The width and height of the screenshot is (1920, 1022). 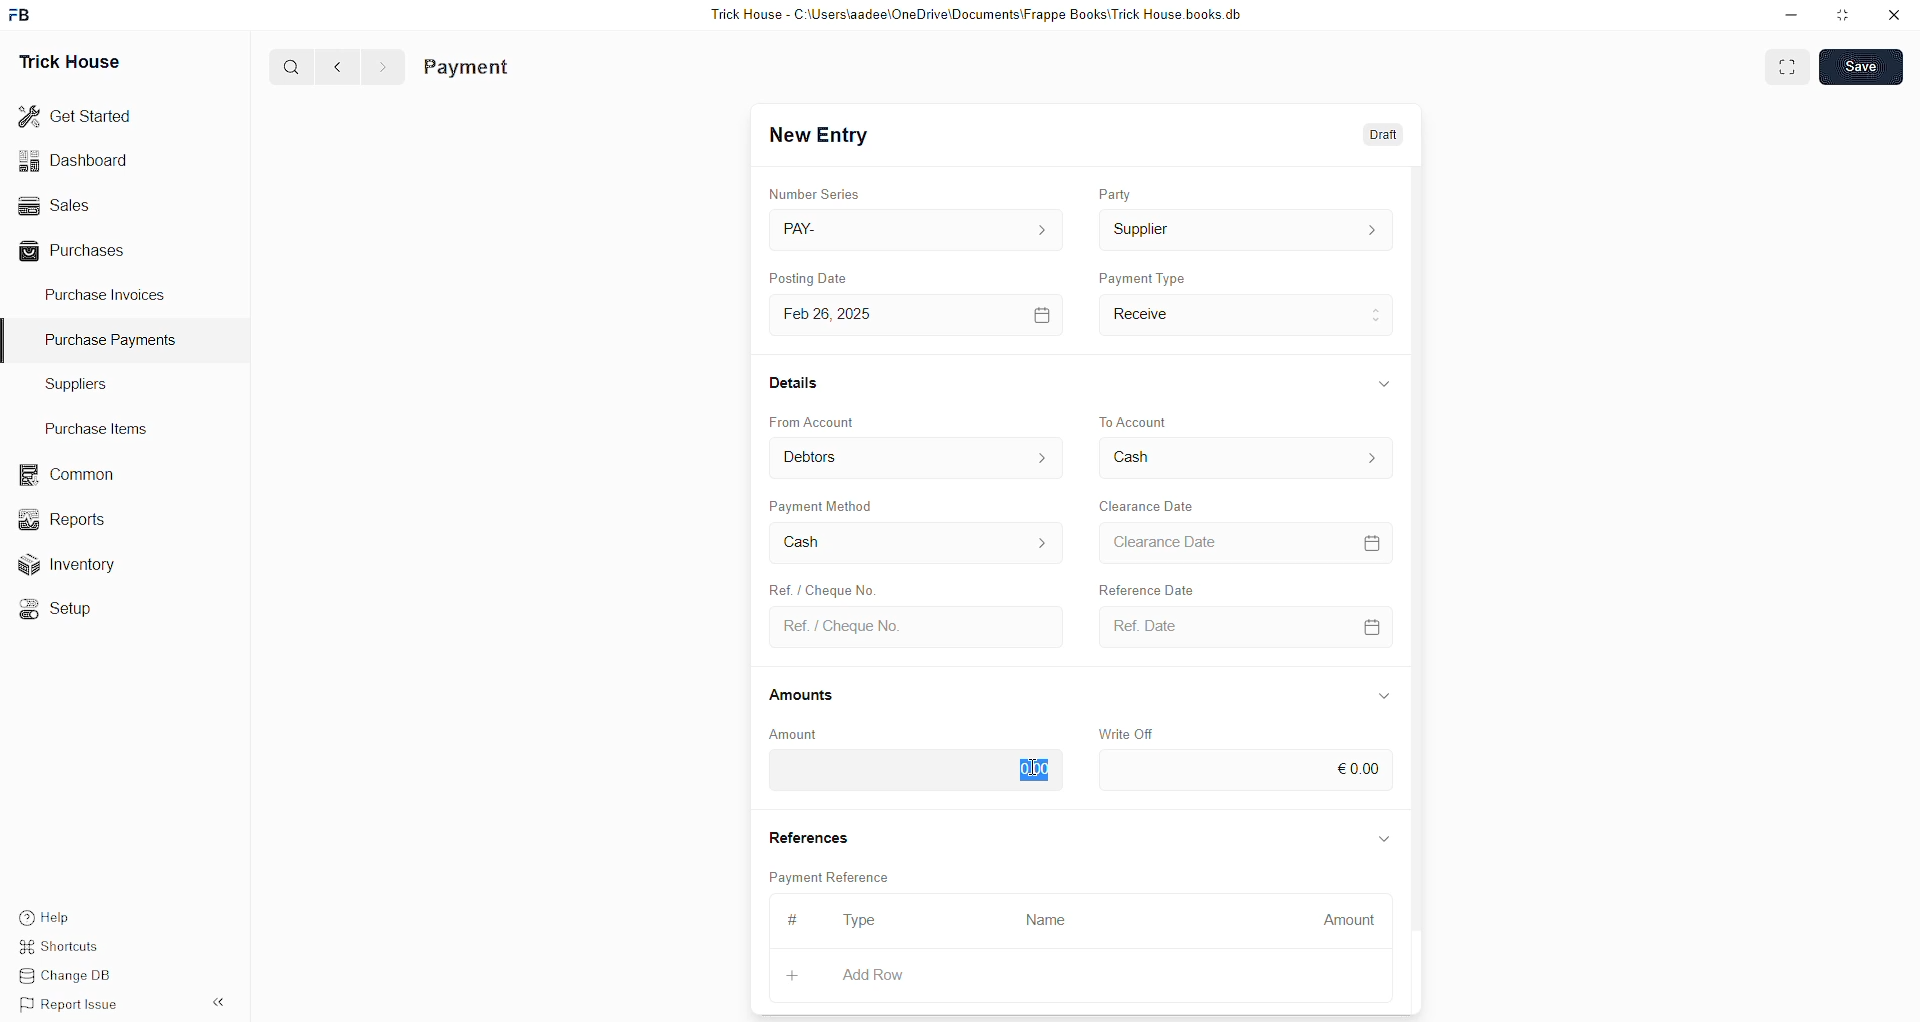 I want to click on Maximize, so click(x=1844, y=19).